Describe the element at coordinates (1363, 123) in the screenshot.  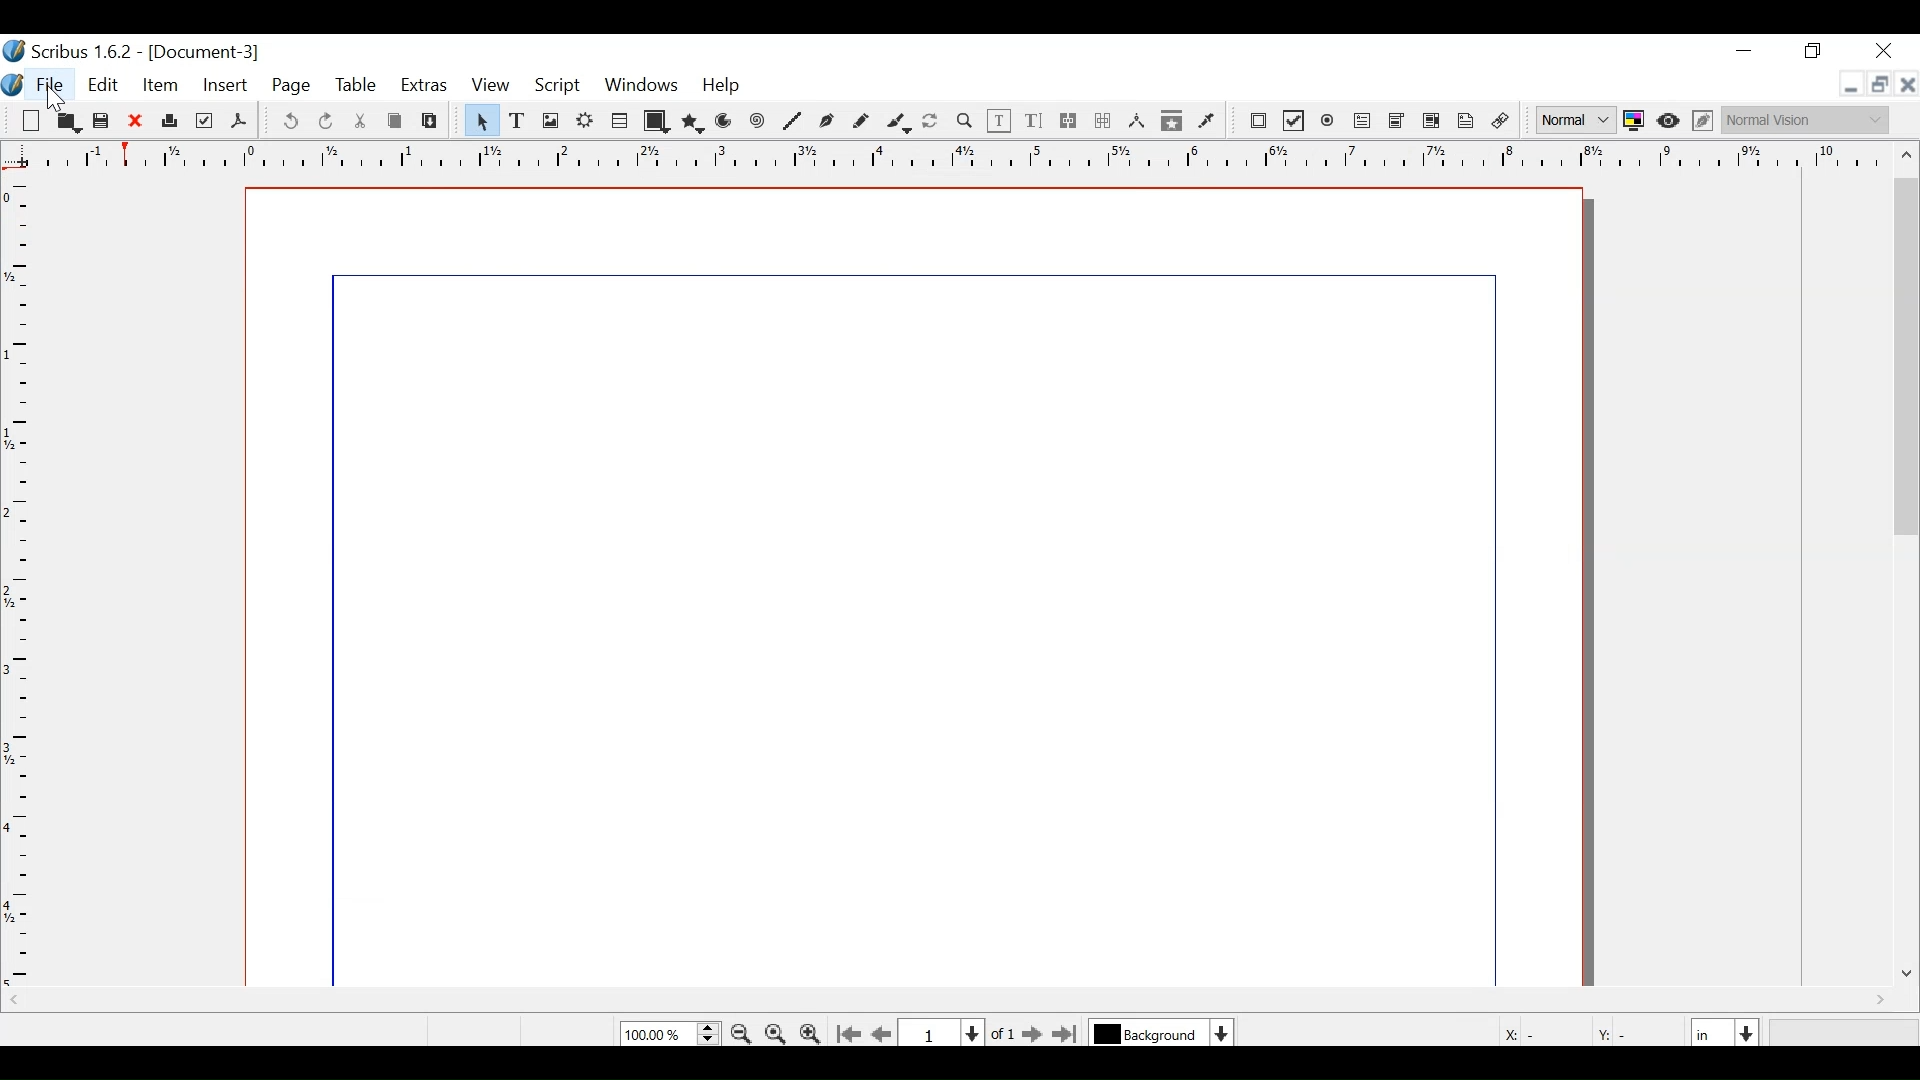
I see `PDF Text Field` at that location.